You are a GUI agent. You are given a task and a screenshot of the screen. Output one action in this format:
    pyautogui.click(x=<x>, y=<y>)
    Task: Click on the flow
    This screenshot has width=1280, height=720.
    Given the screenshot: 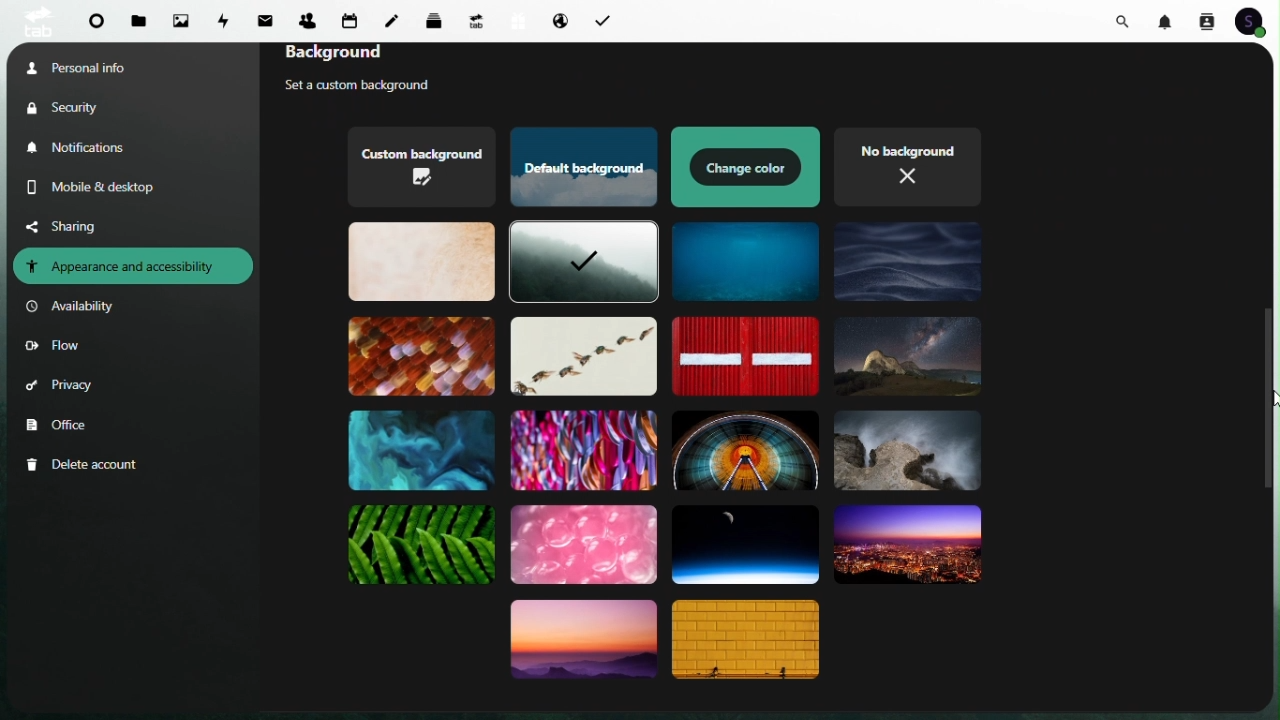 What is the action you would take?
    pyautogui.click(x=53, y=348)
    